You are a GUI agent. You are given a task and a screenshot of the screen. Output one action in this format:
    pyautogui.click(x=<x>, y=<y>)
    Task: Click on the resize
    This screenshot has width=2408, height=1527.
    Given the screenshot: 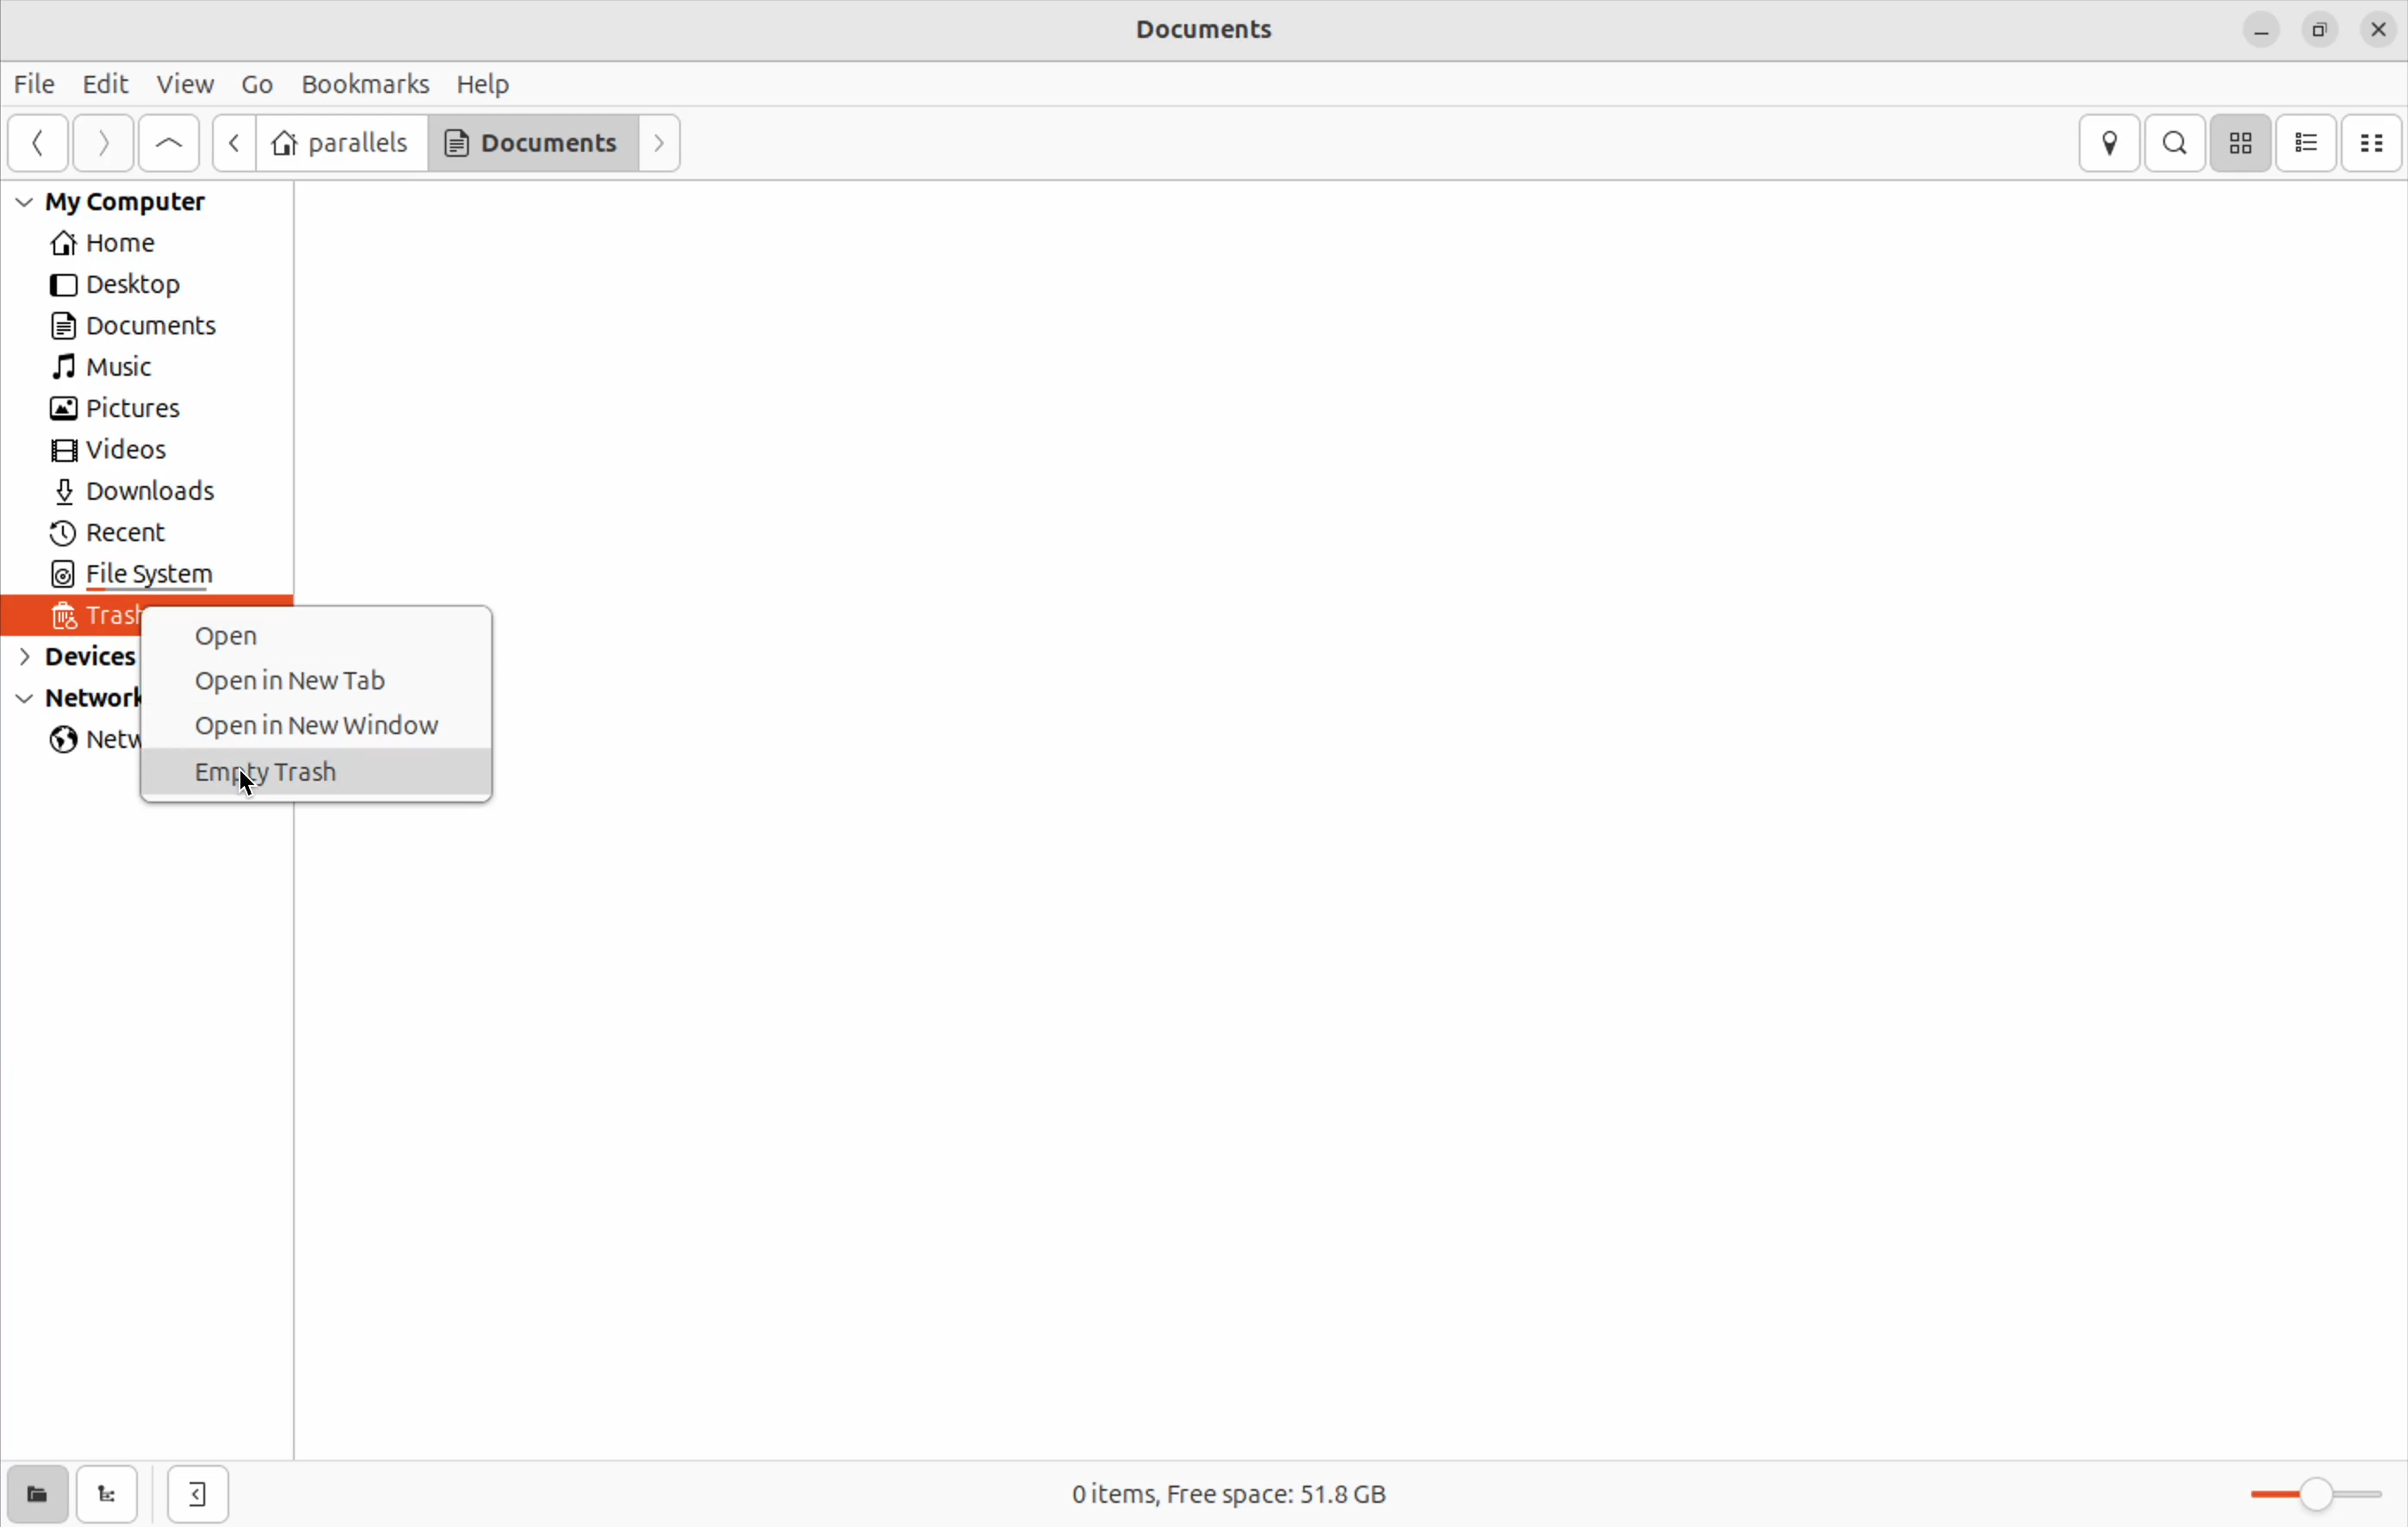 What is the action you would take?
    pyautogui.click(x=2320, y=29)
    